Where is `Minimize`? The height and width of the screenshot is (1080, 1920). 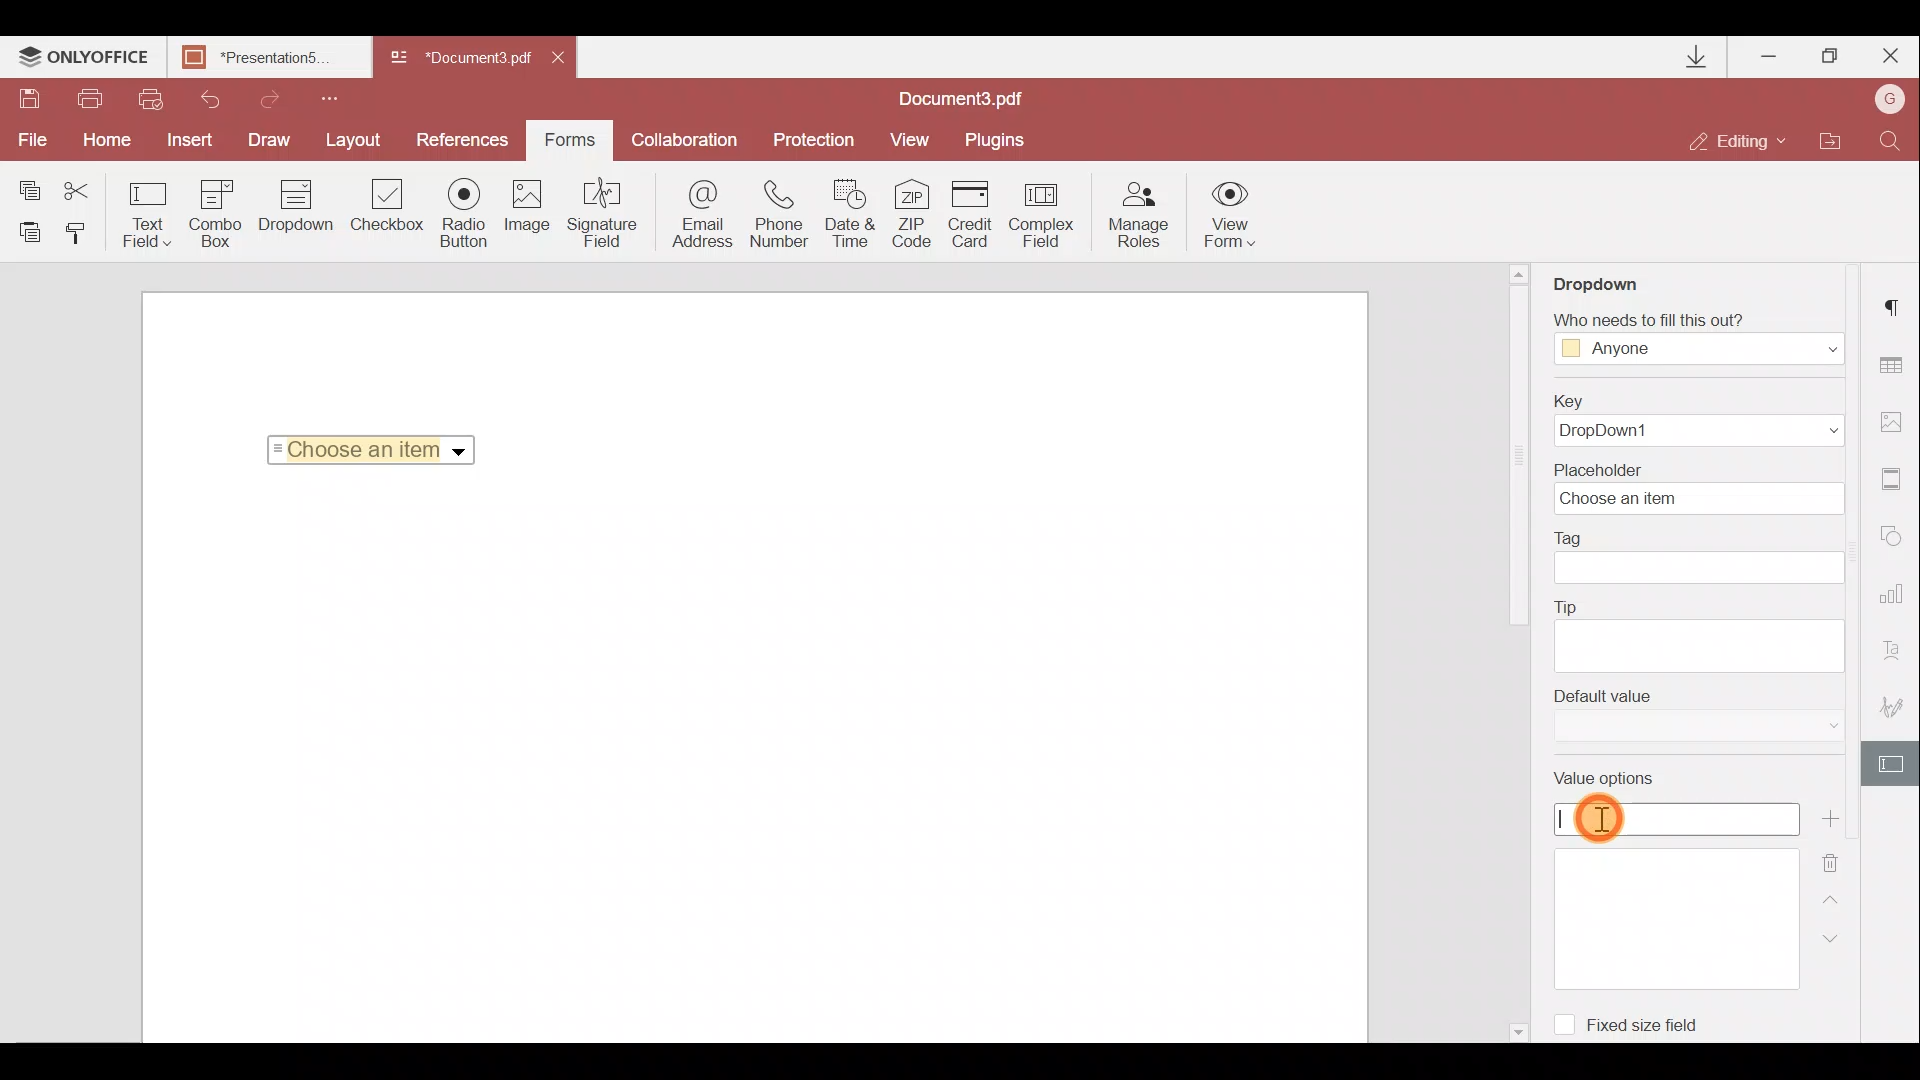 Minimize is located at coordinates (1771, 52).